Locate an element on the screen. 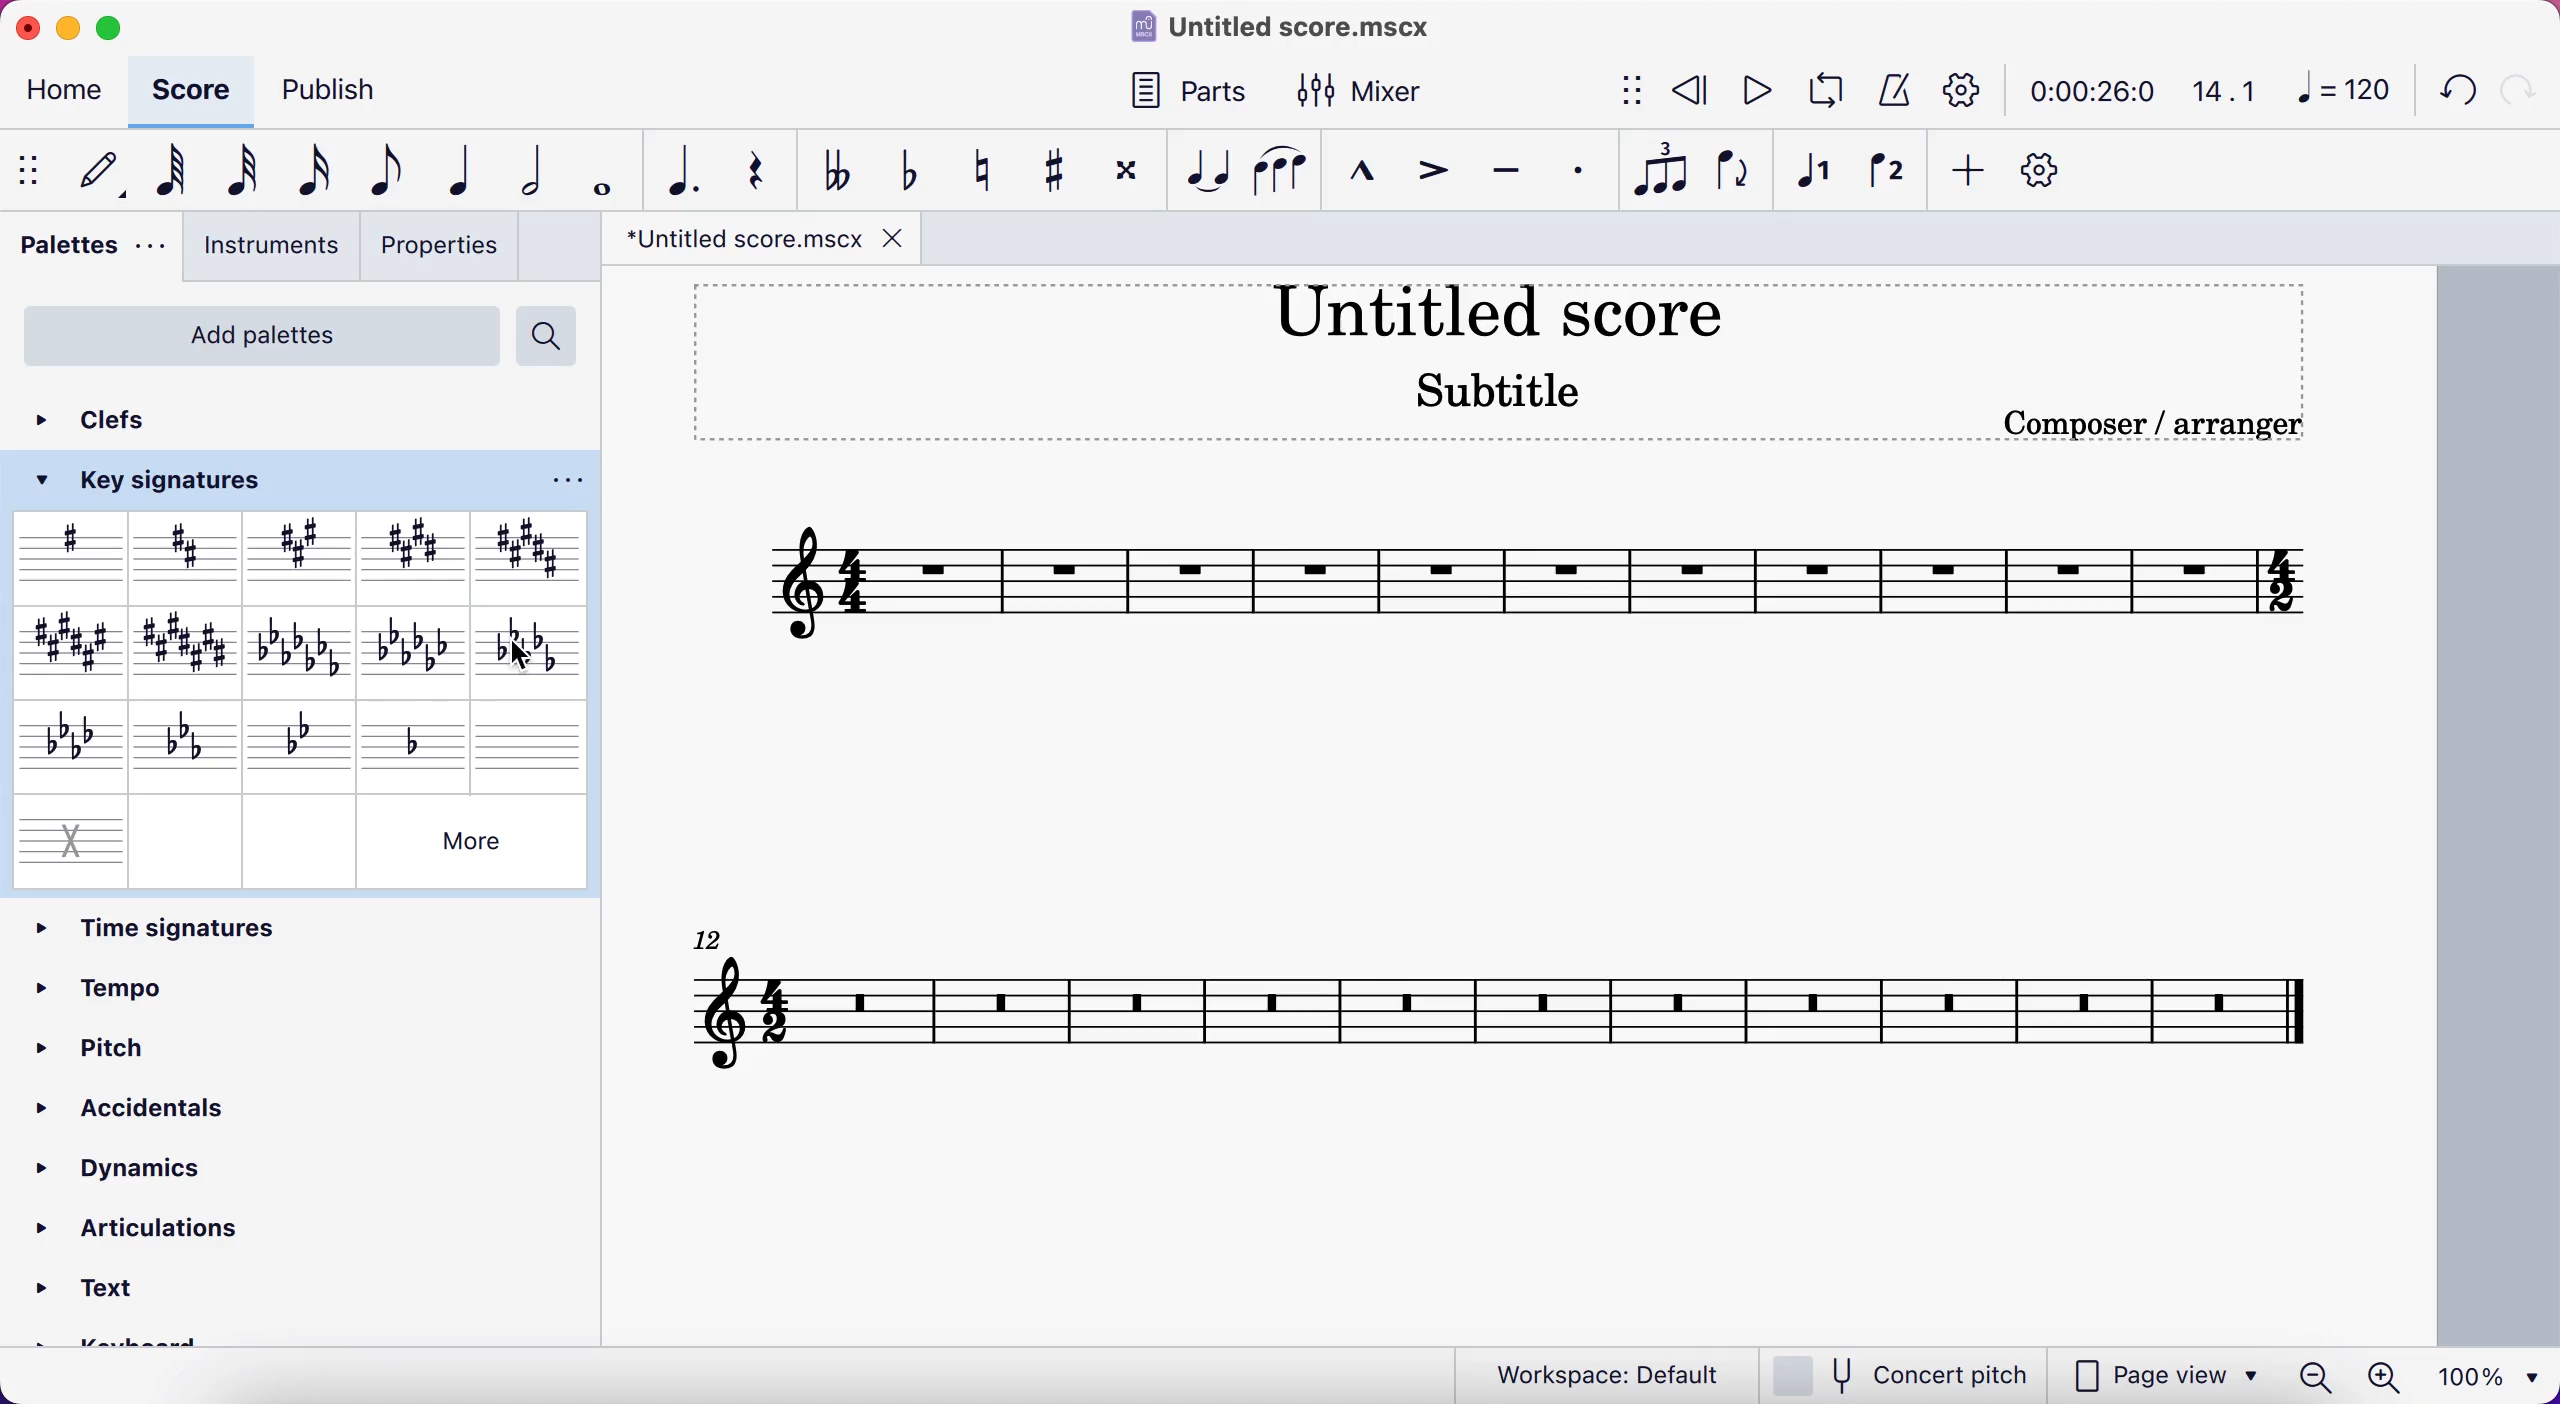 The width and height of the screenshot is (2560, 1404). cursor is located at coordinates (529, 651).